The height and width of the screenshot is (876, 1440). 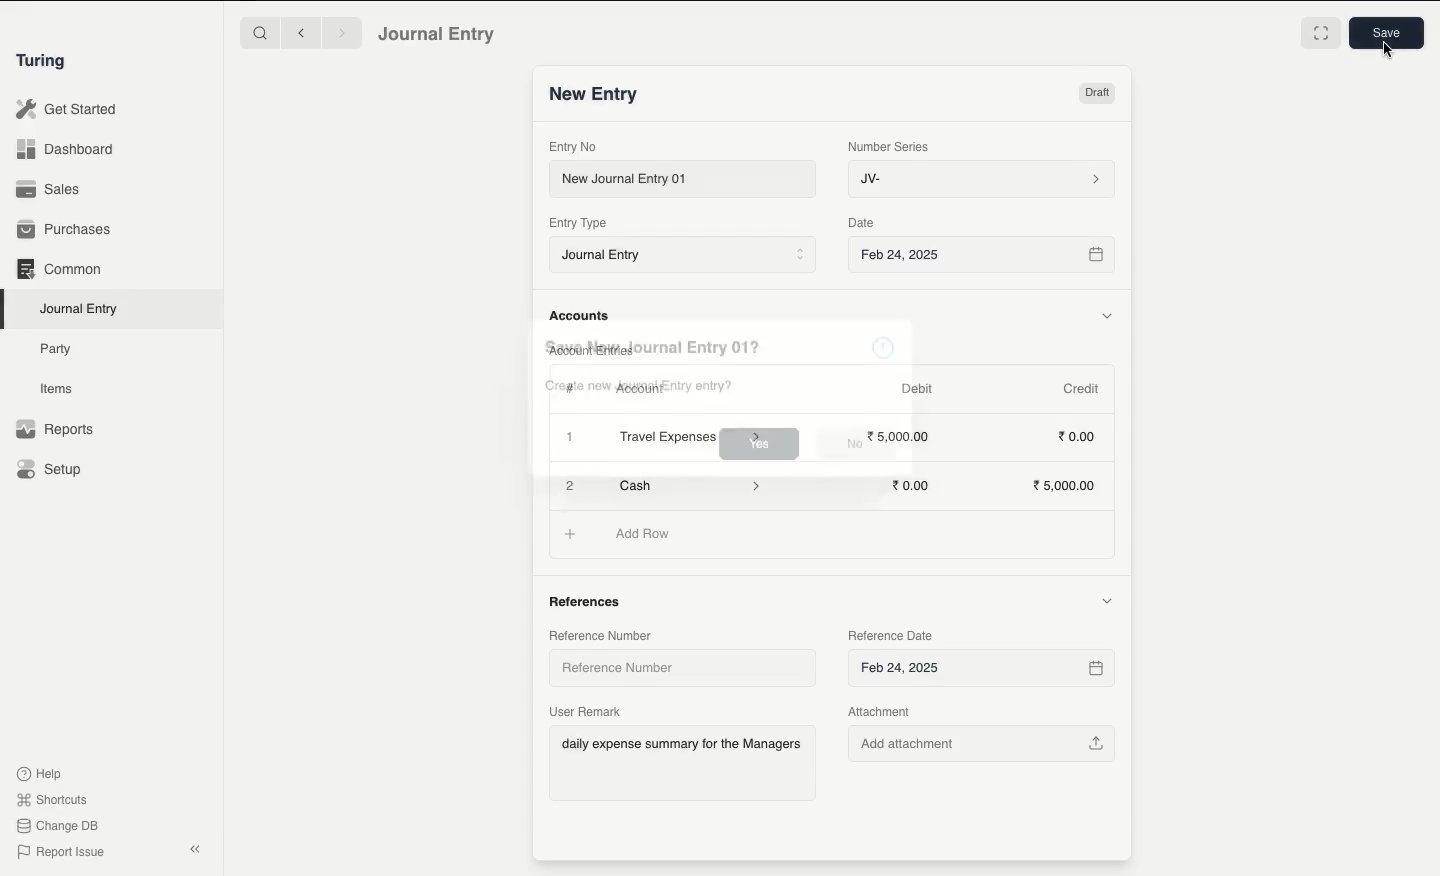 What do you see at coordinates (912, 486) in the screenshot?
I see `0.00` at bounding box center [912, 486].